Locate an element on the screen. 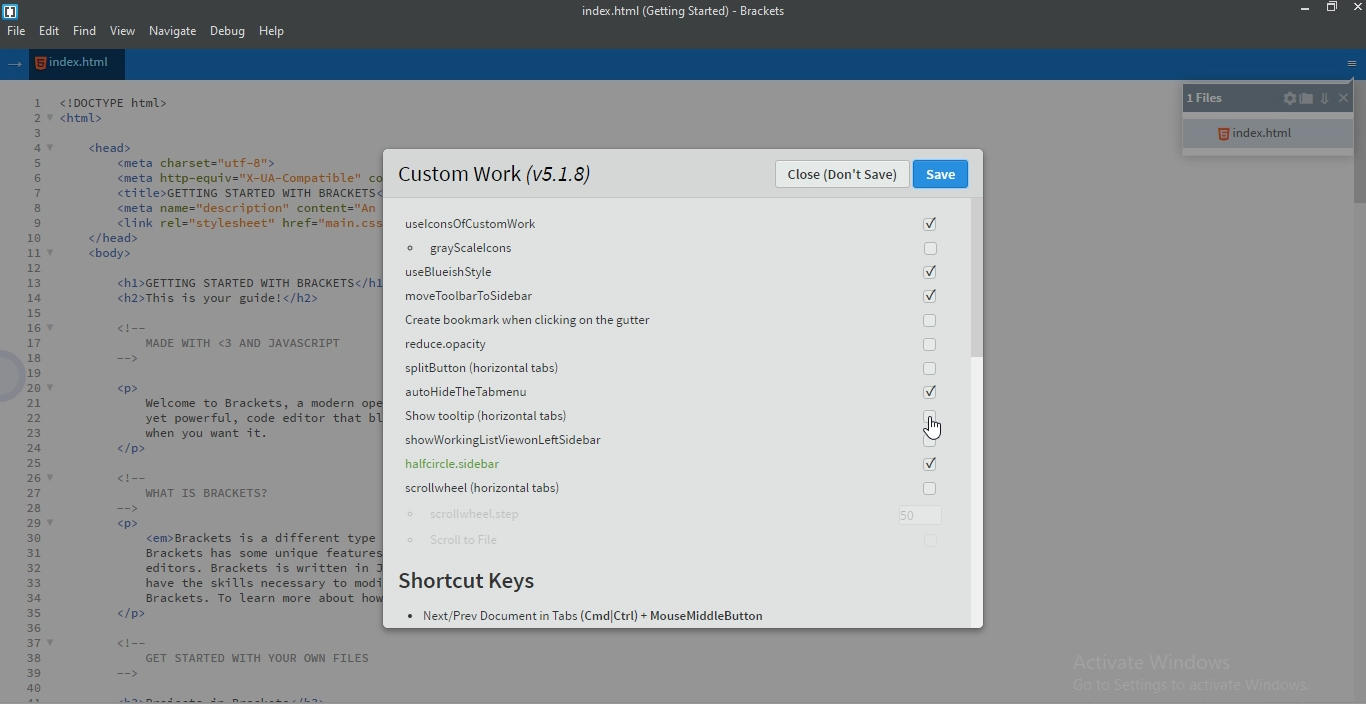 The image size is (1366, 704). Show tooltip(horizontal tabs) is located at coordinates (675, 417).